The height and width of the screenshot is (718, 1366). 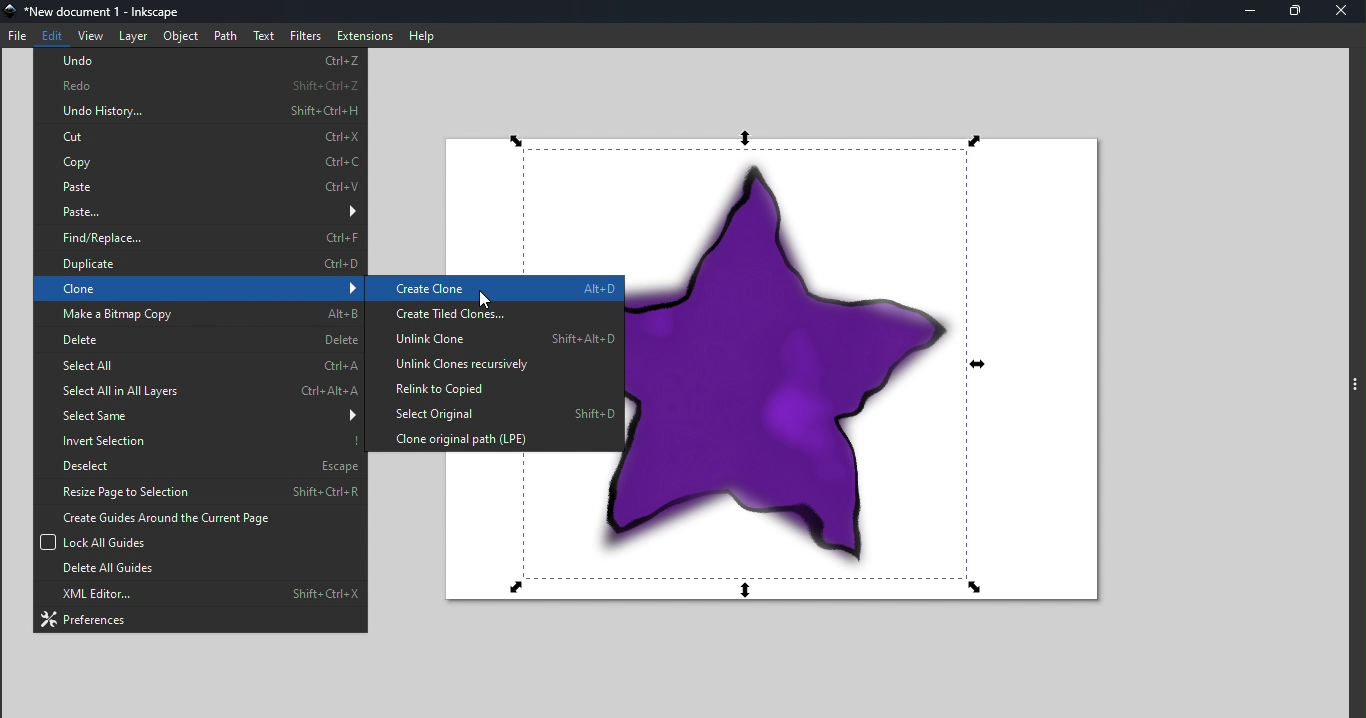 What do you see at coordinates (304, 35) in the screenshot?
I see `Filters` at bounding box center [304, 35].